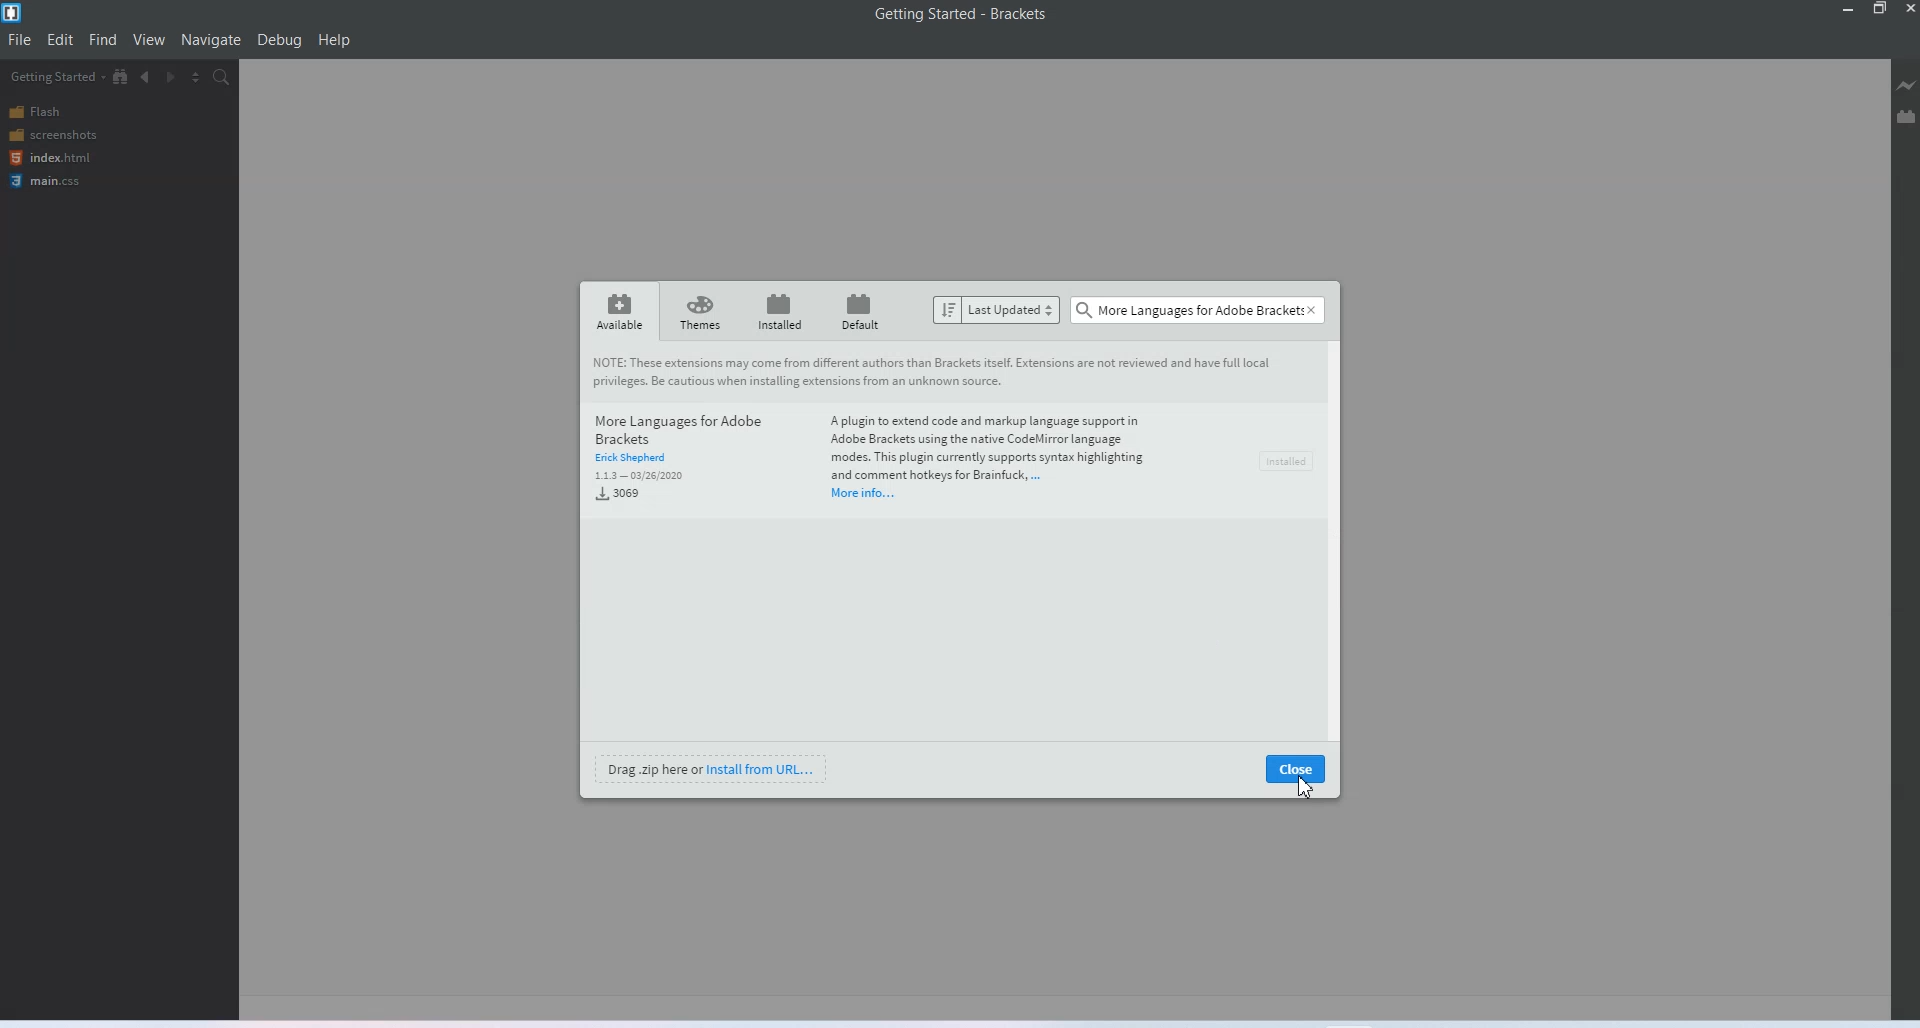 The height and width of the screenshot is (1028, 1920). What do you see at coordinates (278, 41) in the screenshot?
I see `Debug` at bounding box center [278, 41].